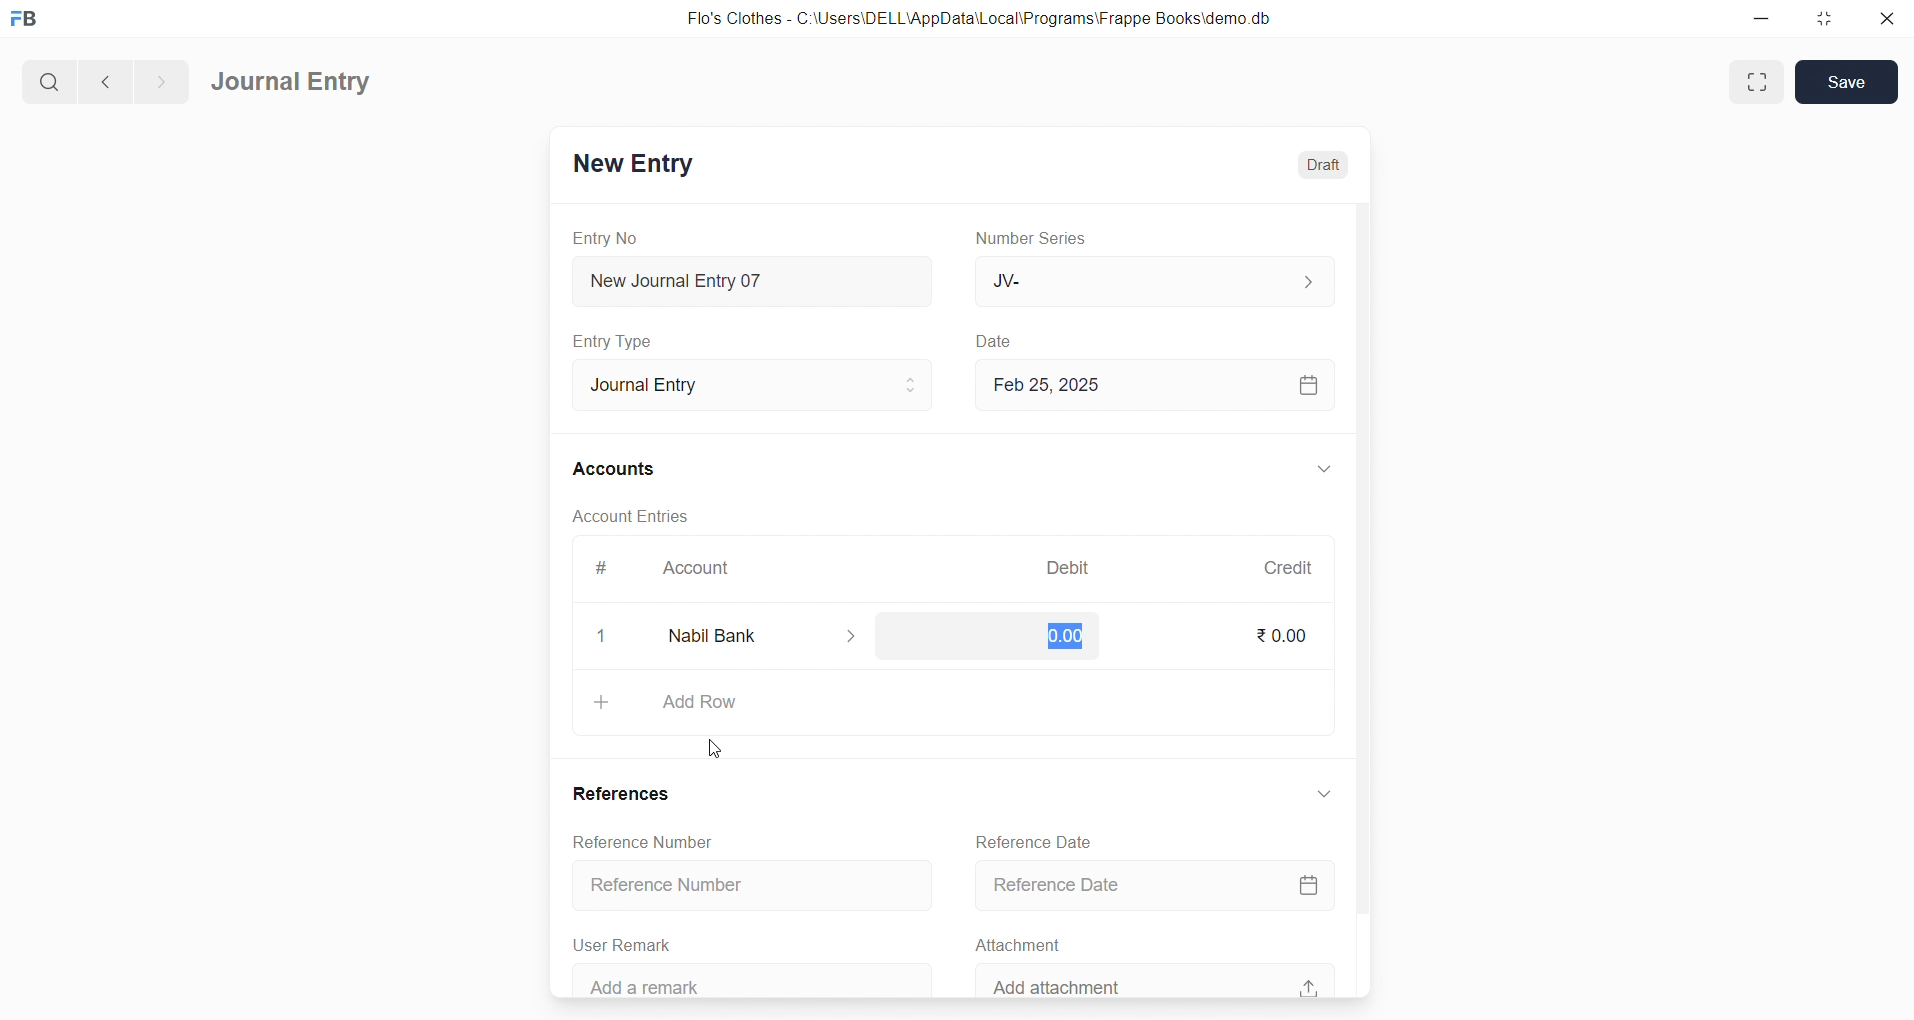  What do you see at coordinates (719, 743) in the screenshot?
I see `cursor` at bounding box center [719, 743].